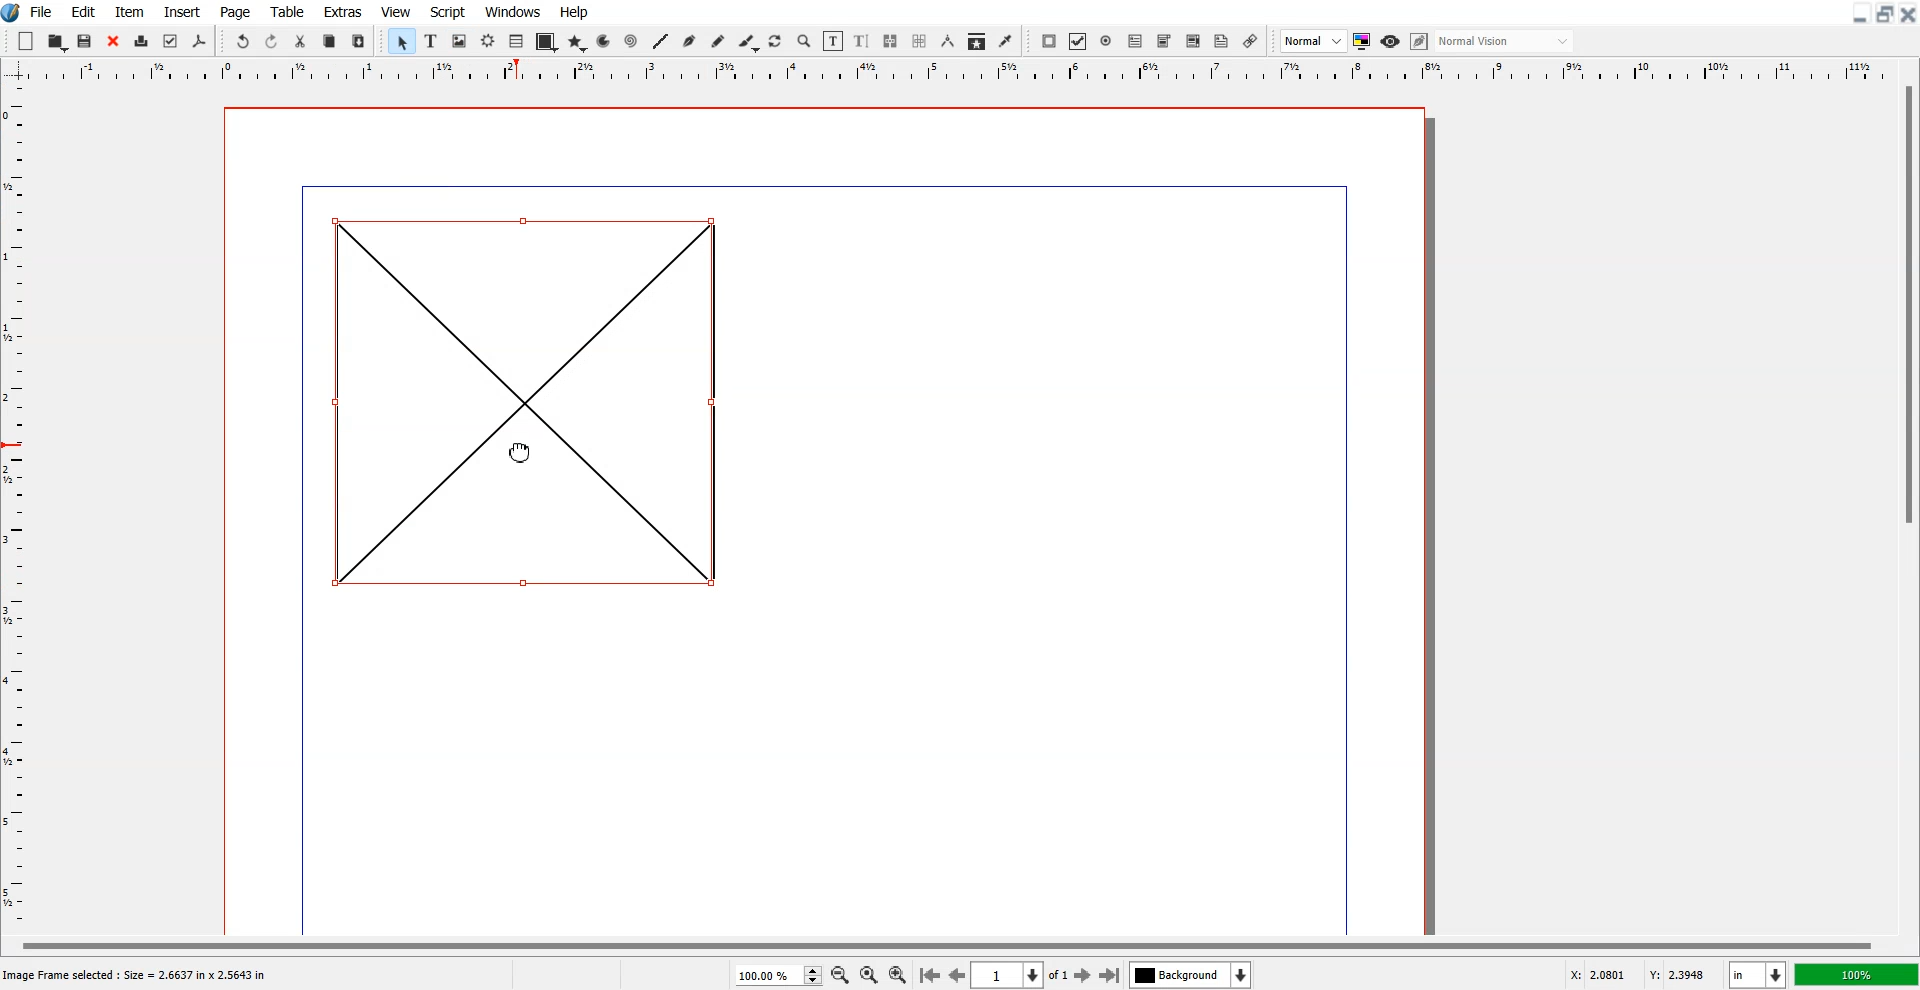 Image resolution: width=1920 pixels, height=990 pixels. Describe the element at coordinates (947, 41) in the screenshot. I see `Measurements ` at that location.